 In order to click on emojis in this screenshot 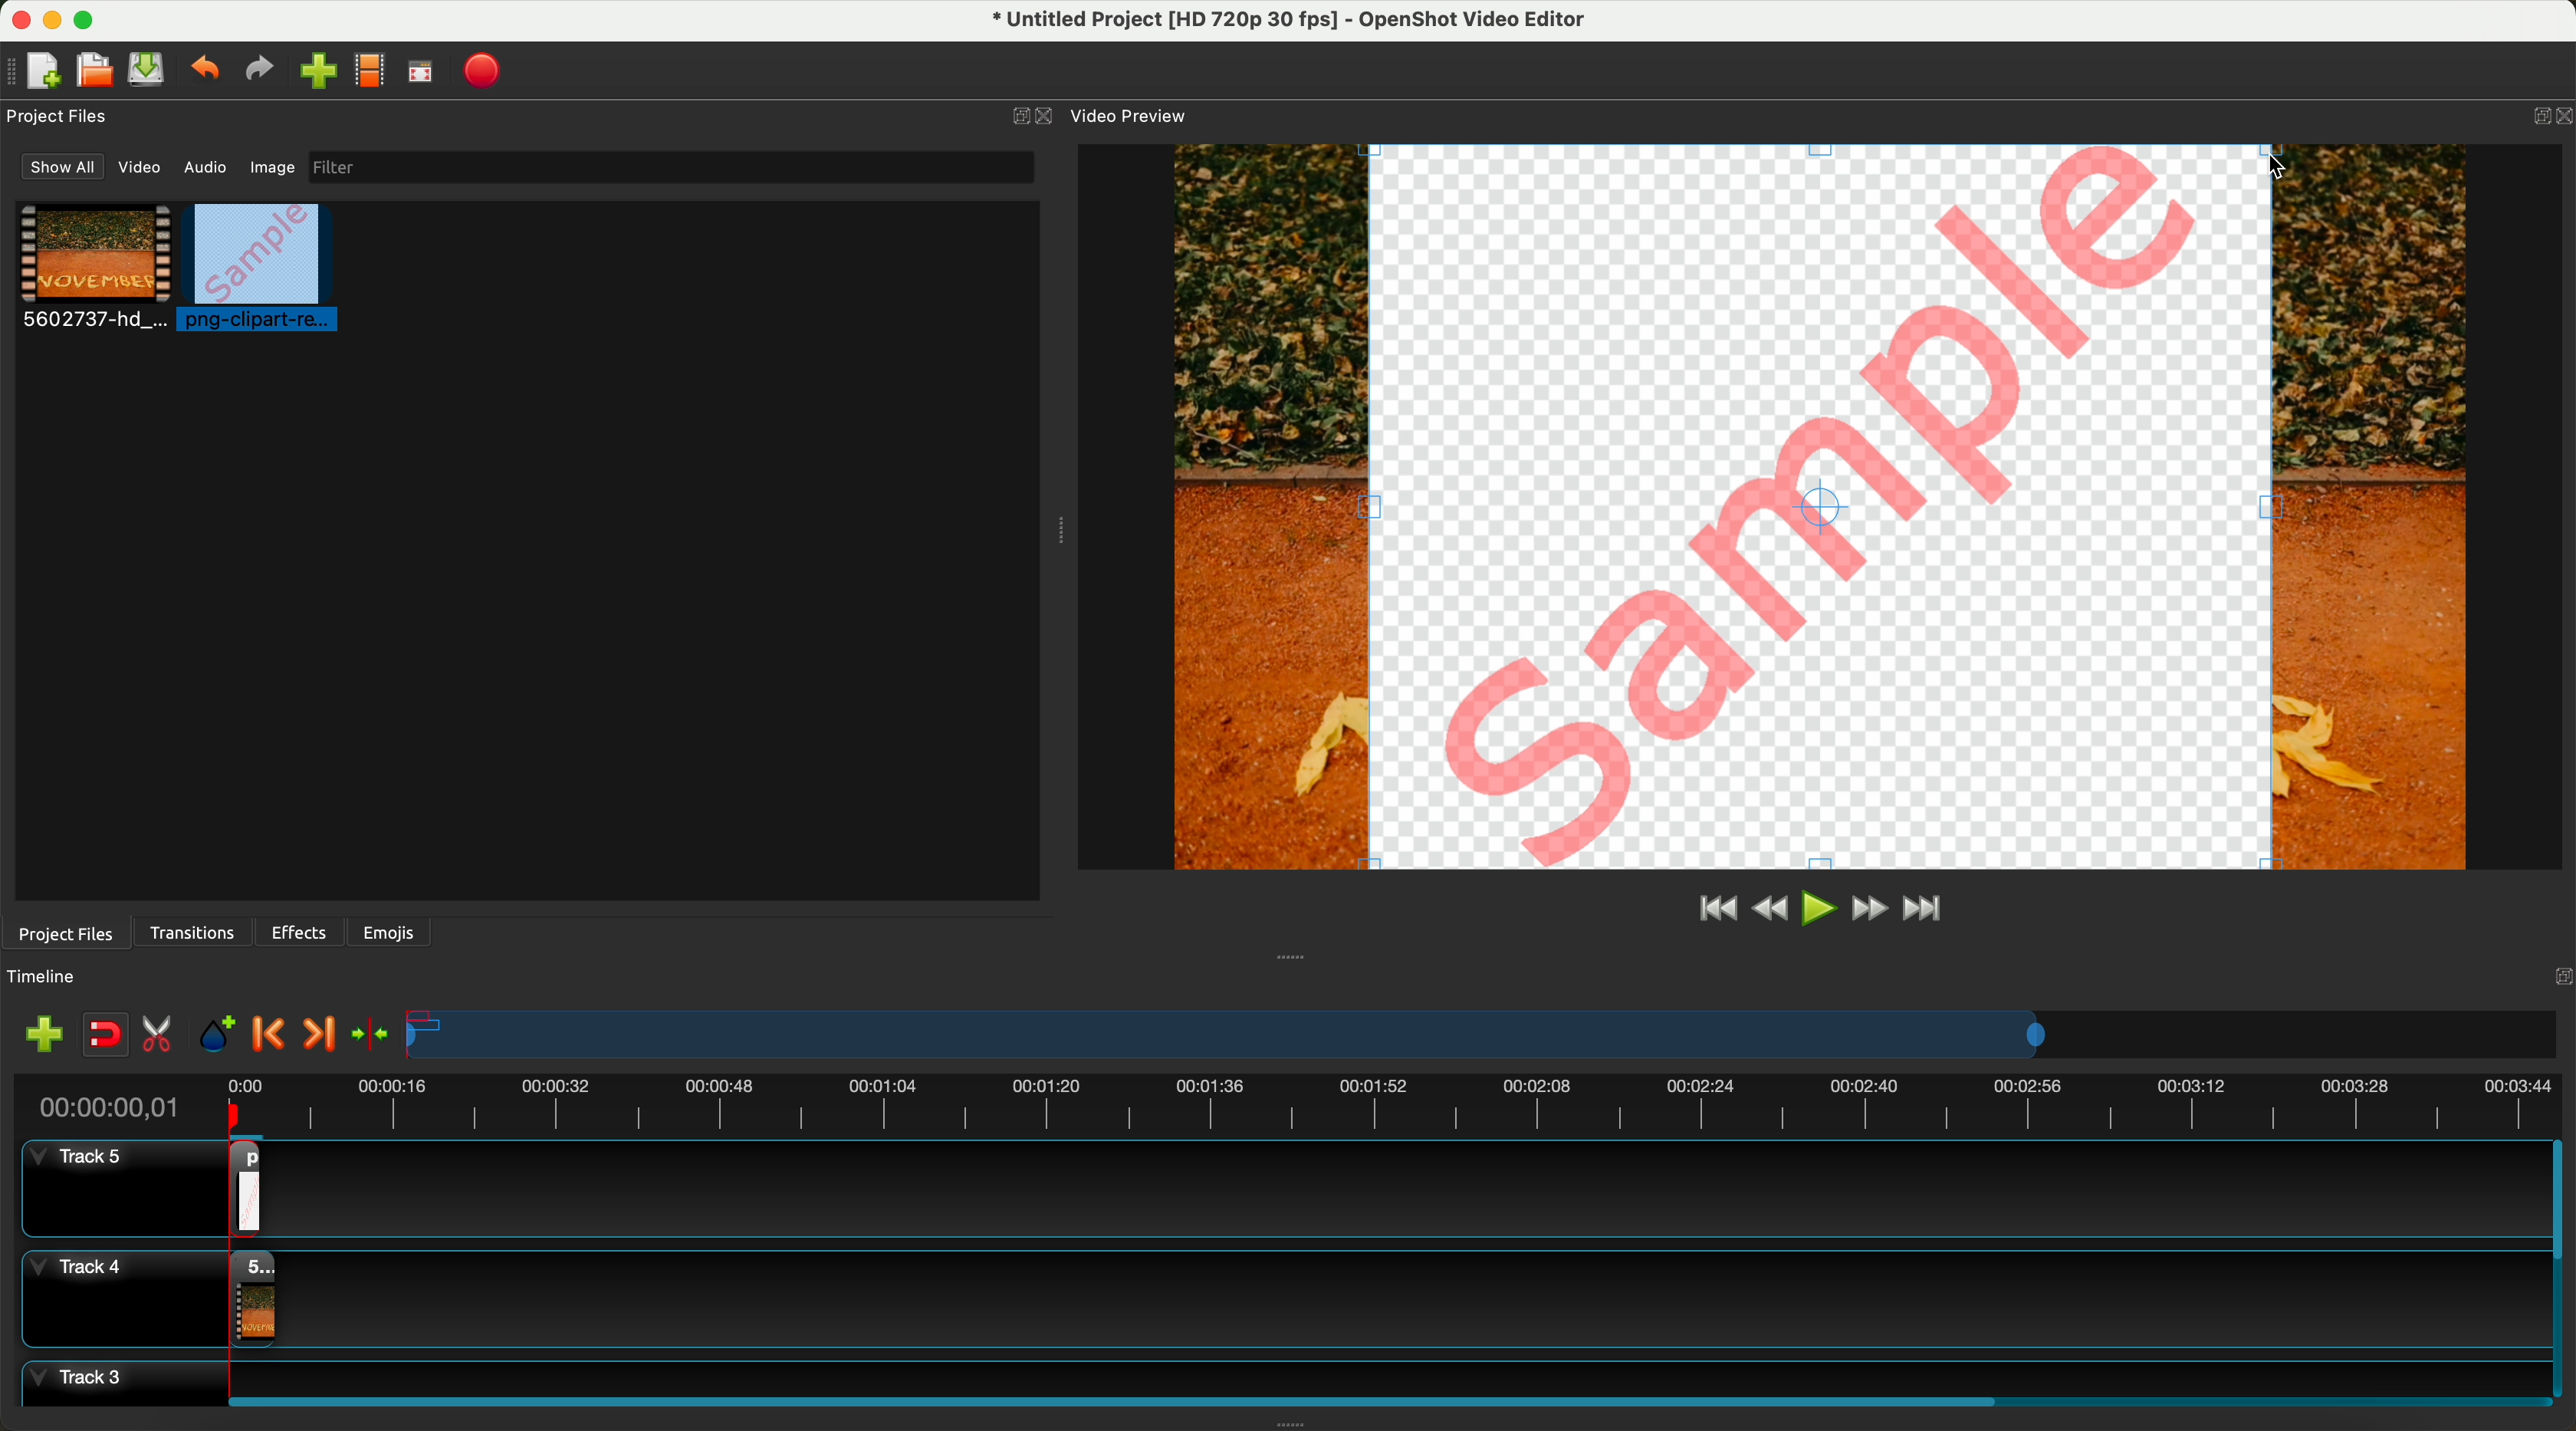, I will do `click(389, 929)`.